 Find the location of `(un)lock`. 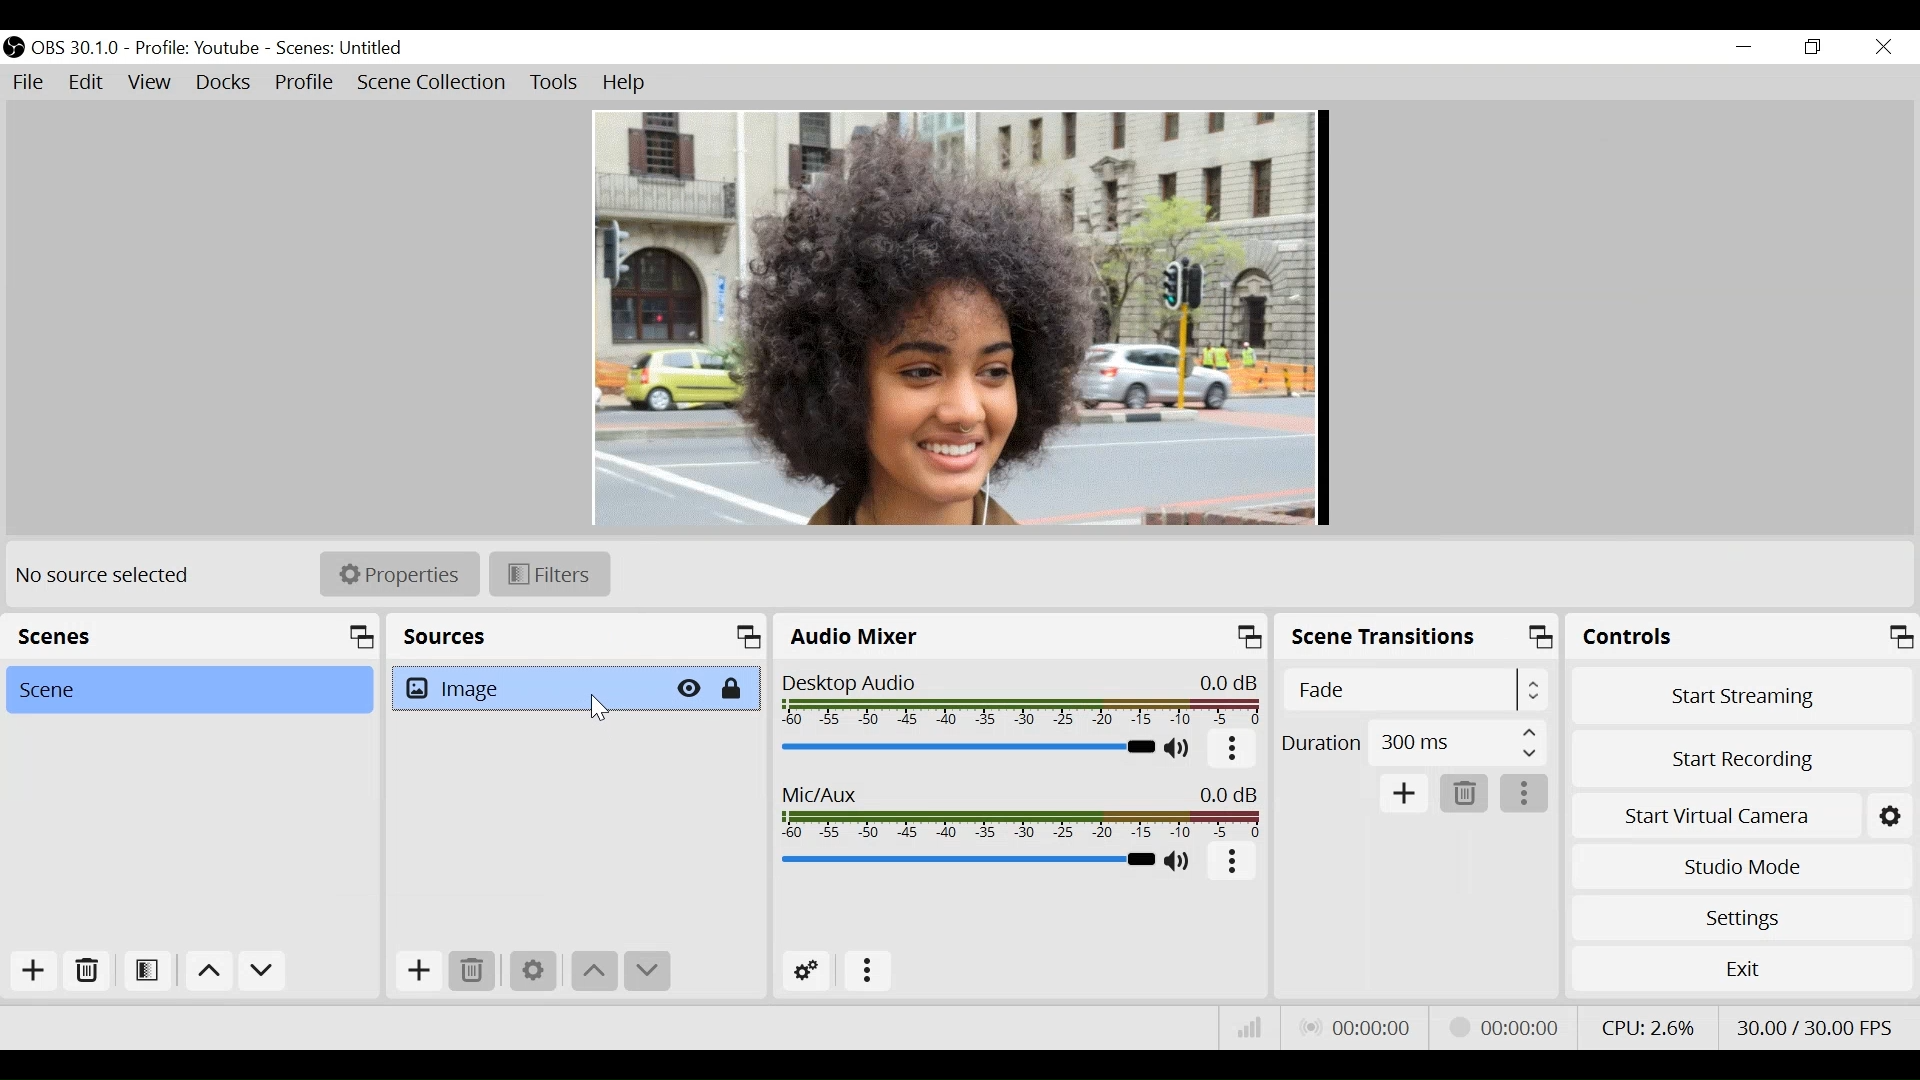

(un)lock is located at coordinates (737, 689).